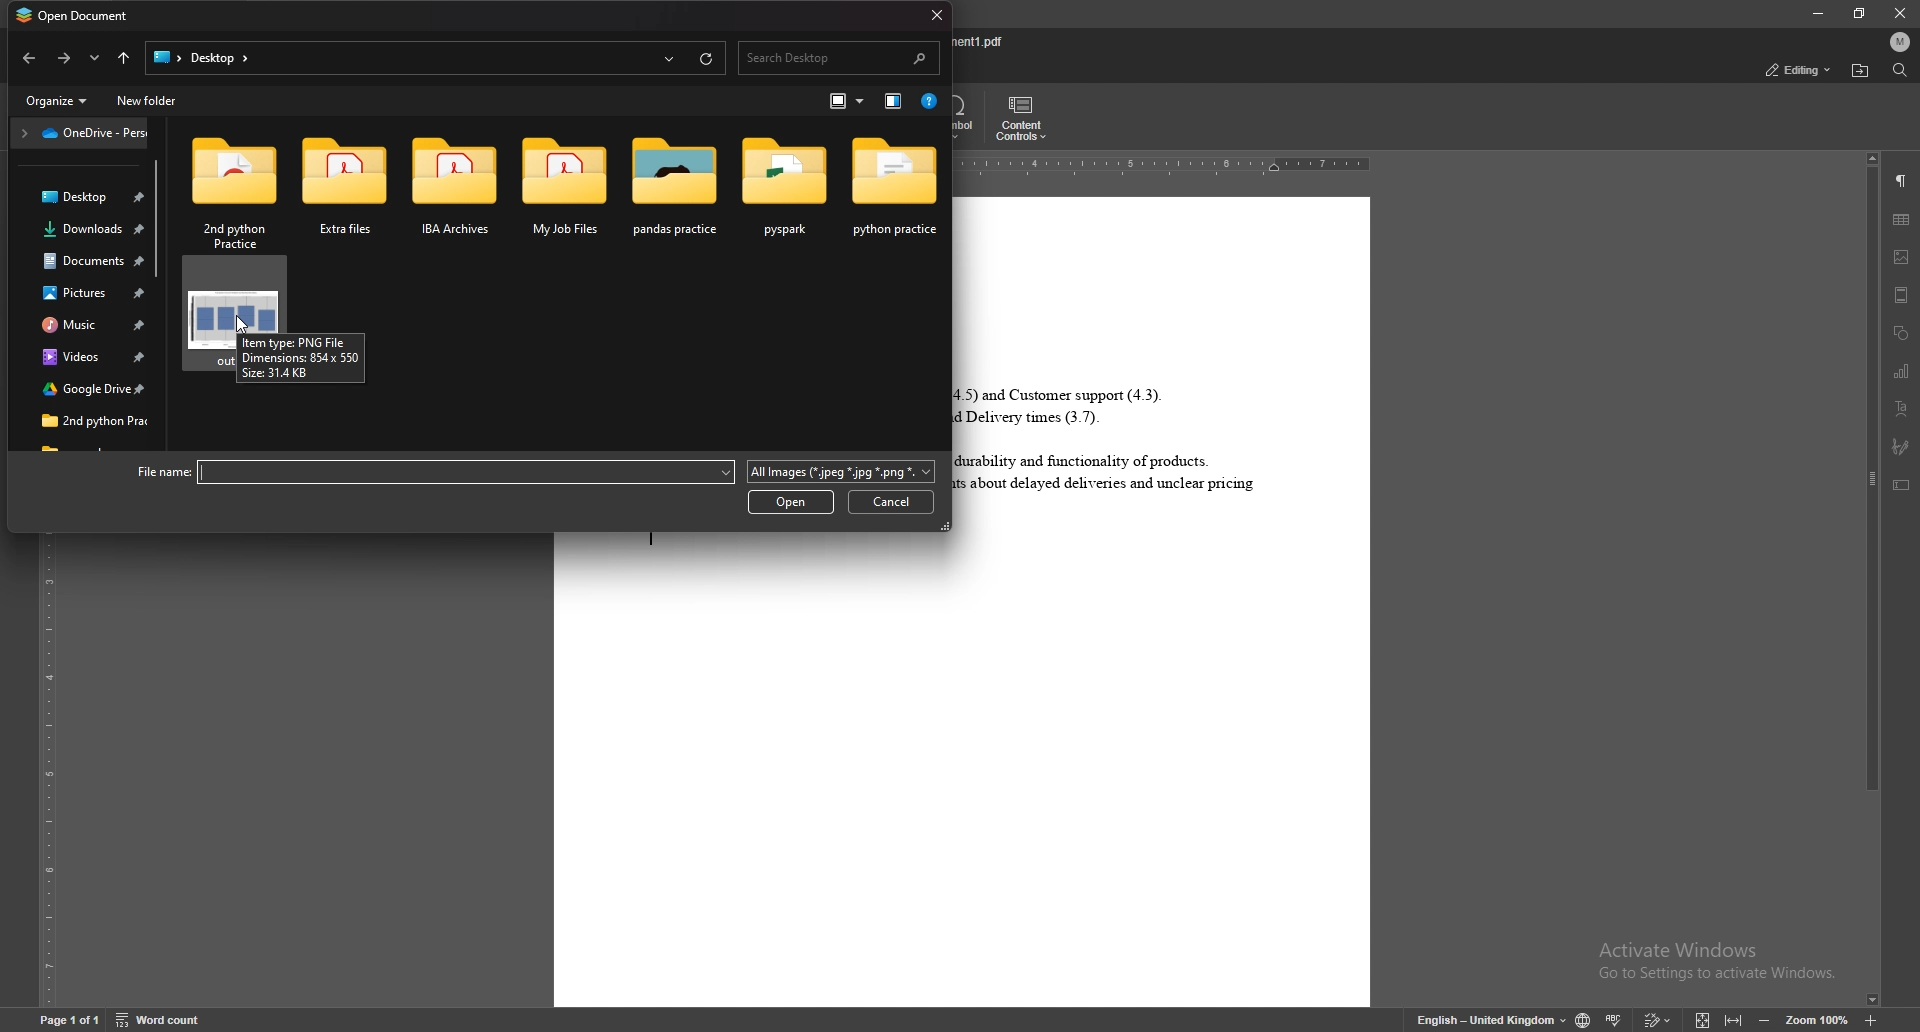 The image size is (1920, 1032). What do you see at coordinates (557, 190) in the screenshot?
I see `folder` at bounding box center [557, 190].